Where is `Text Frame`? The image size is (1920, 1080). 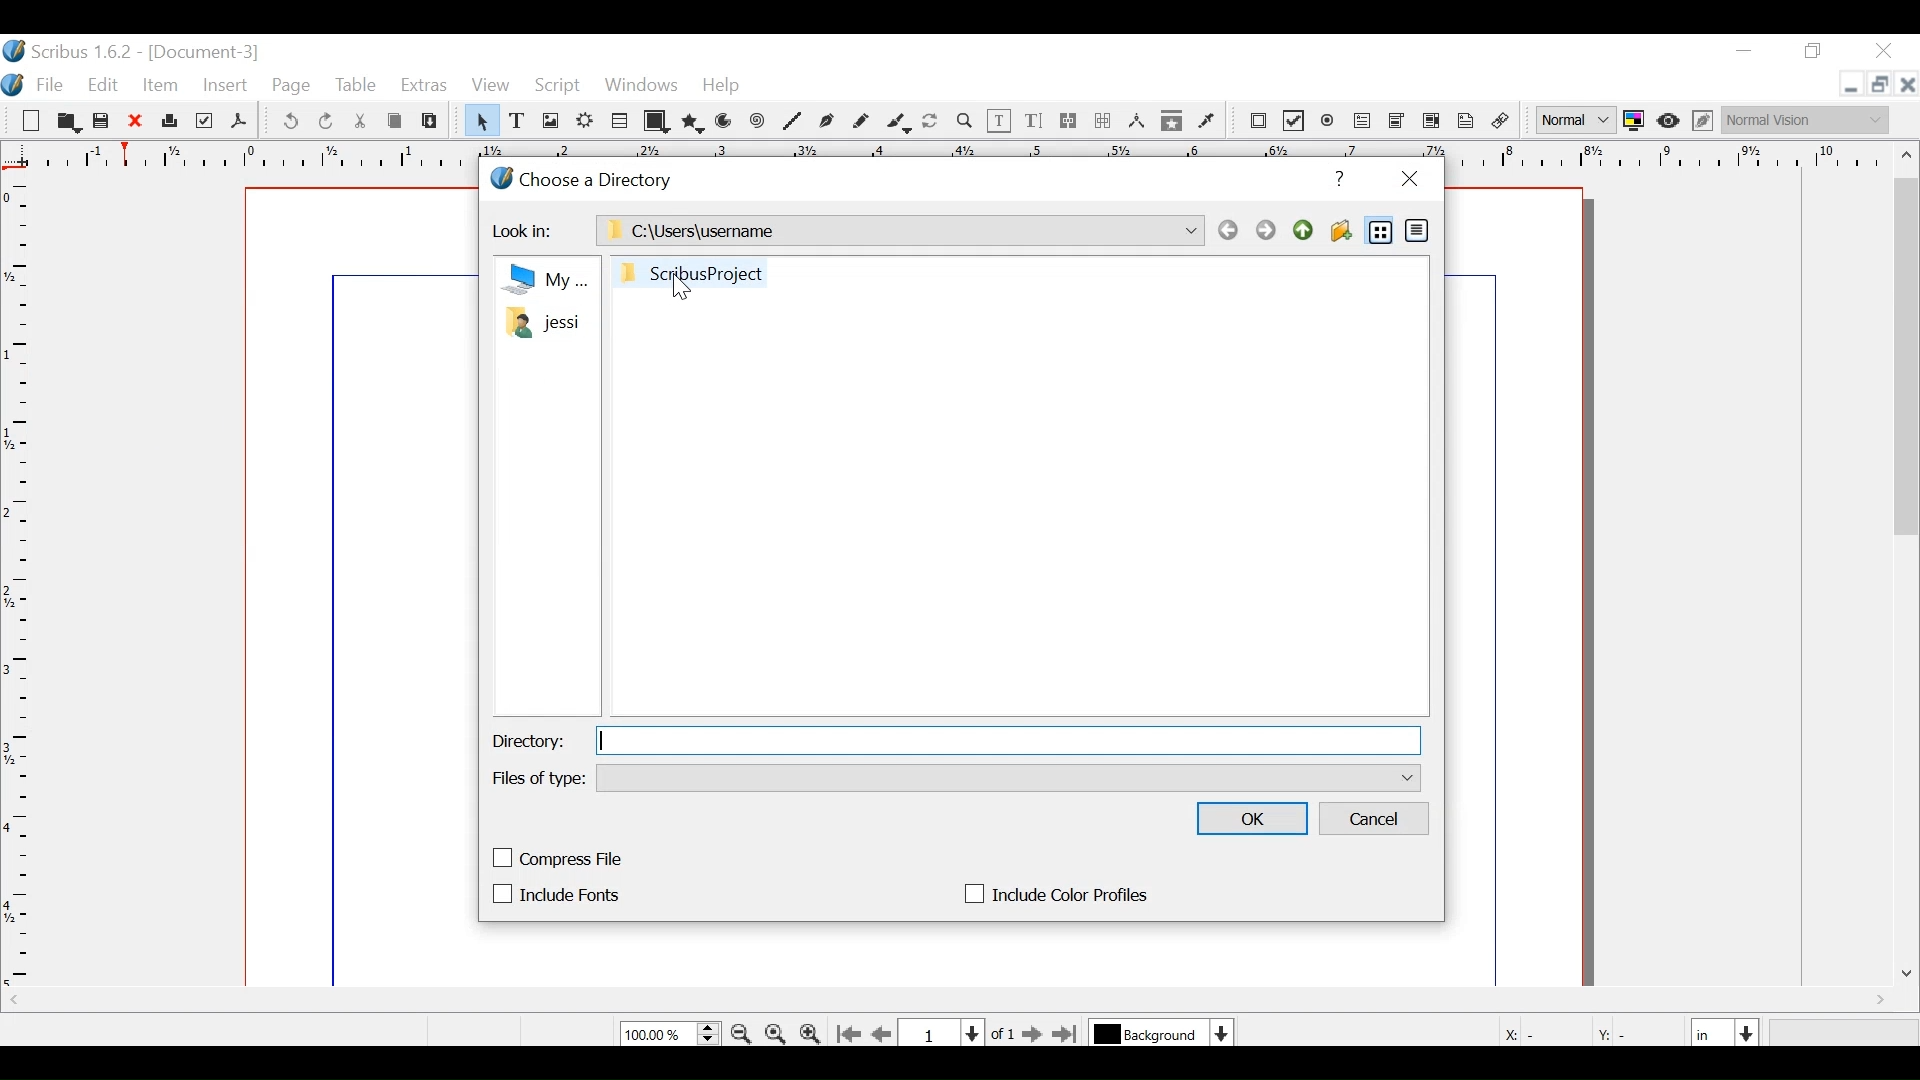
Text Frame is located at coordinates (518, 120).